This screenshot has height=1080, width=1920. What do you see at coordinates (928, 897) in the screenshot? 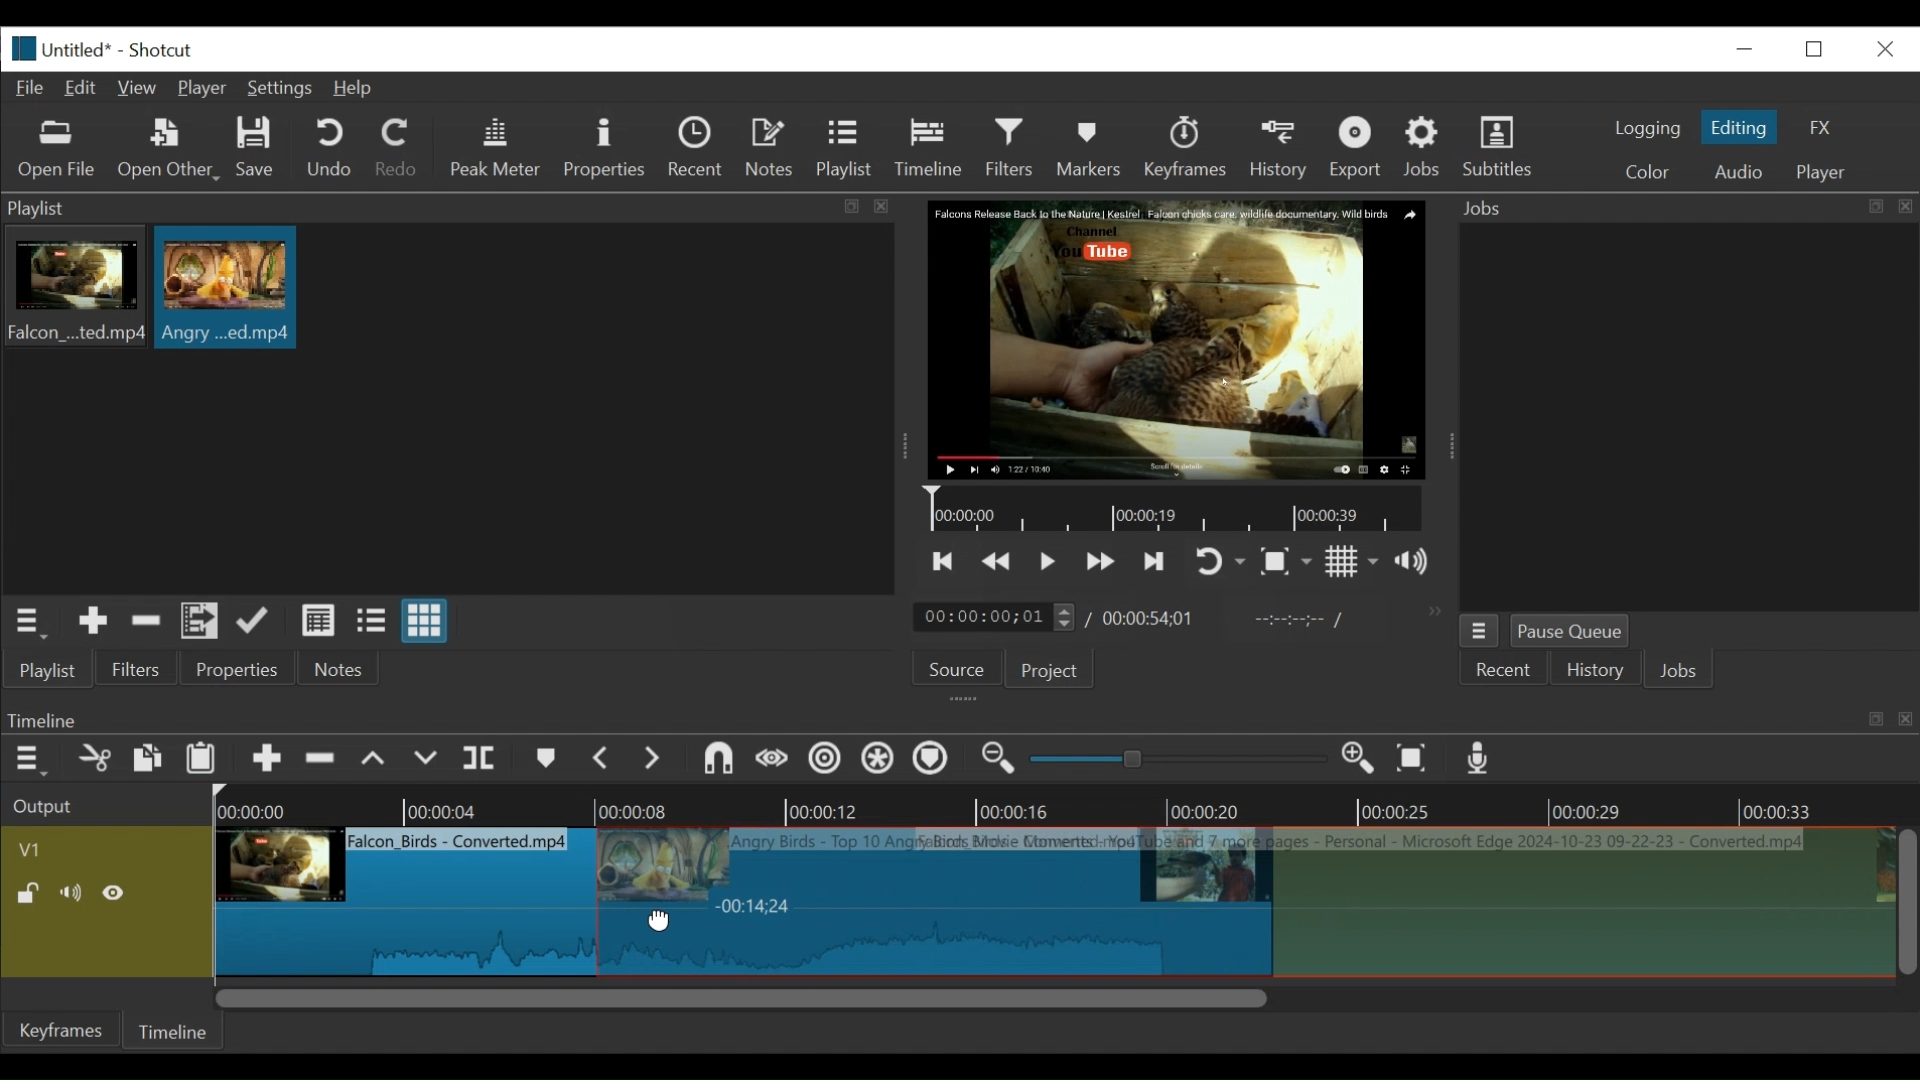
I see `clip` at bounding box center [928, 897].